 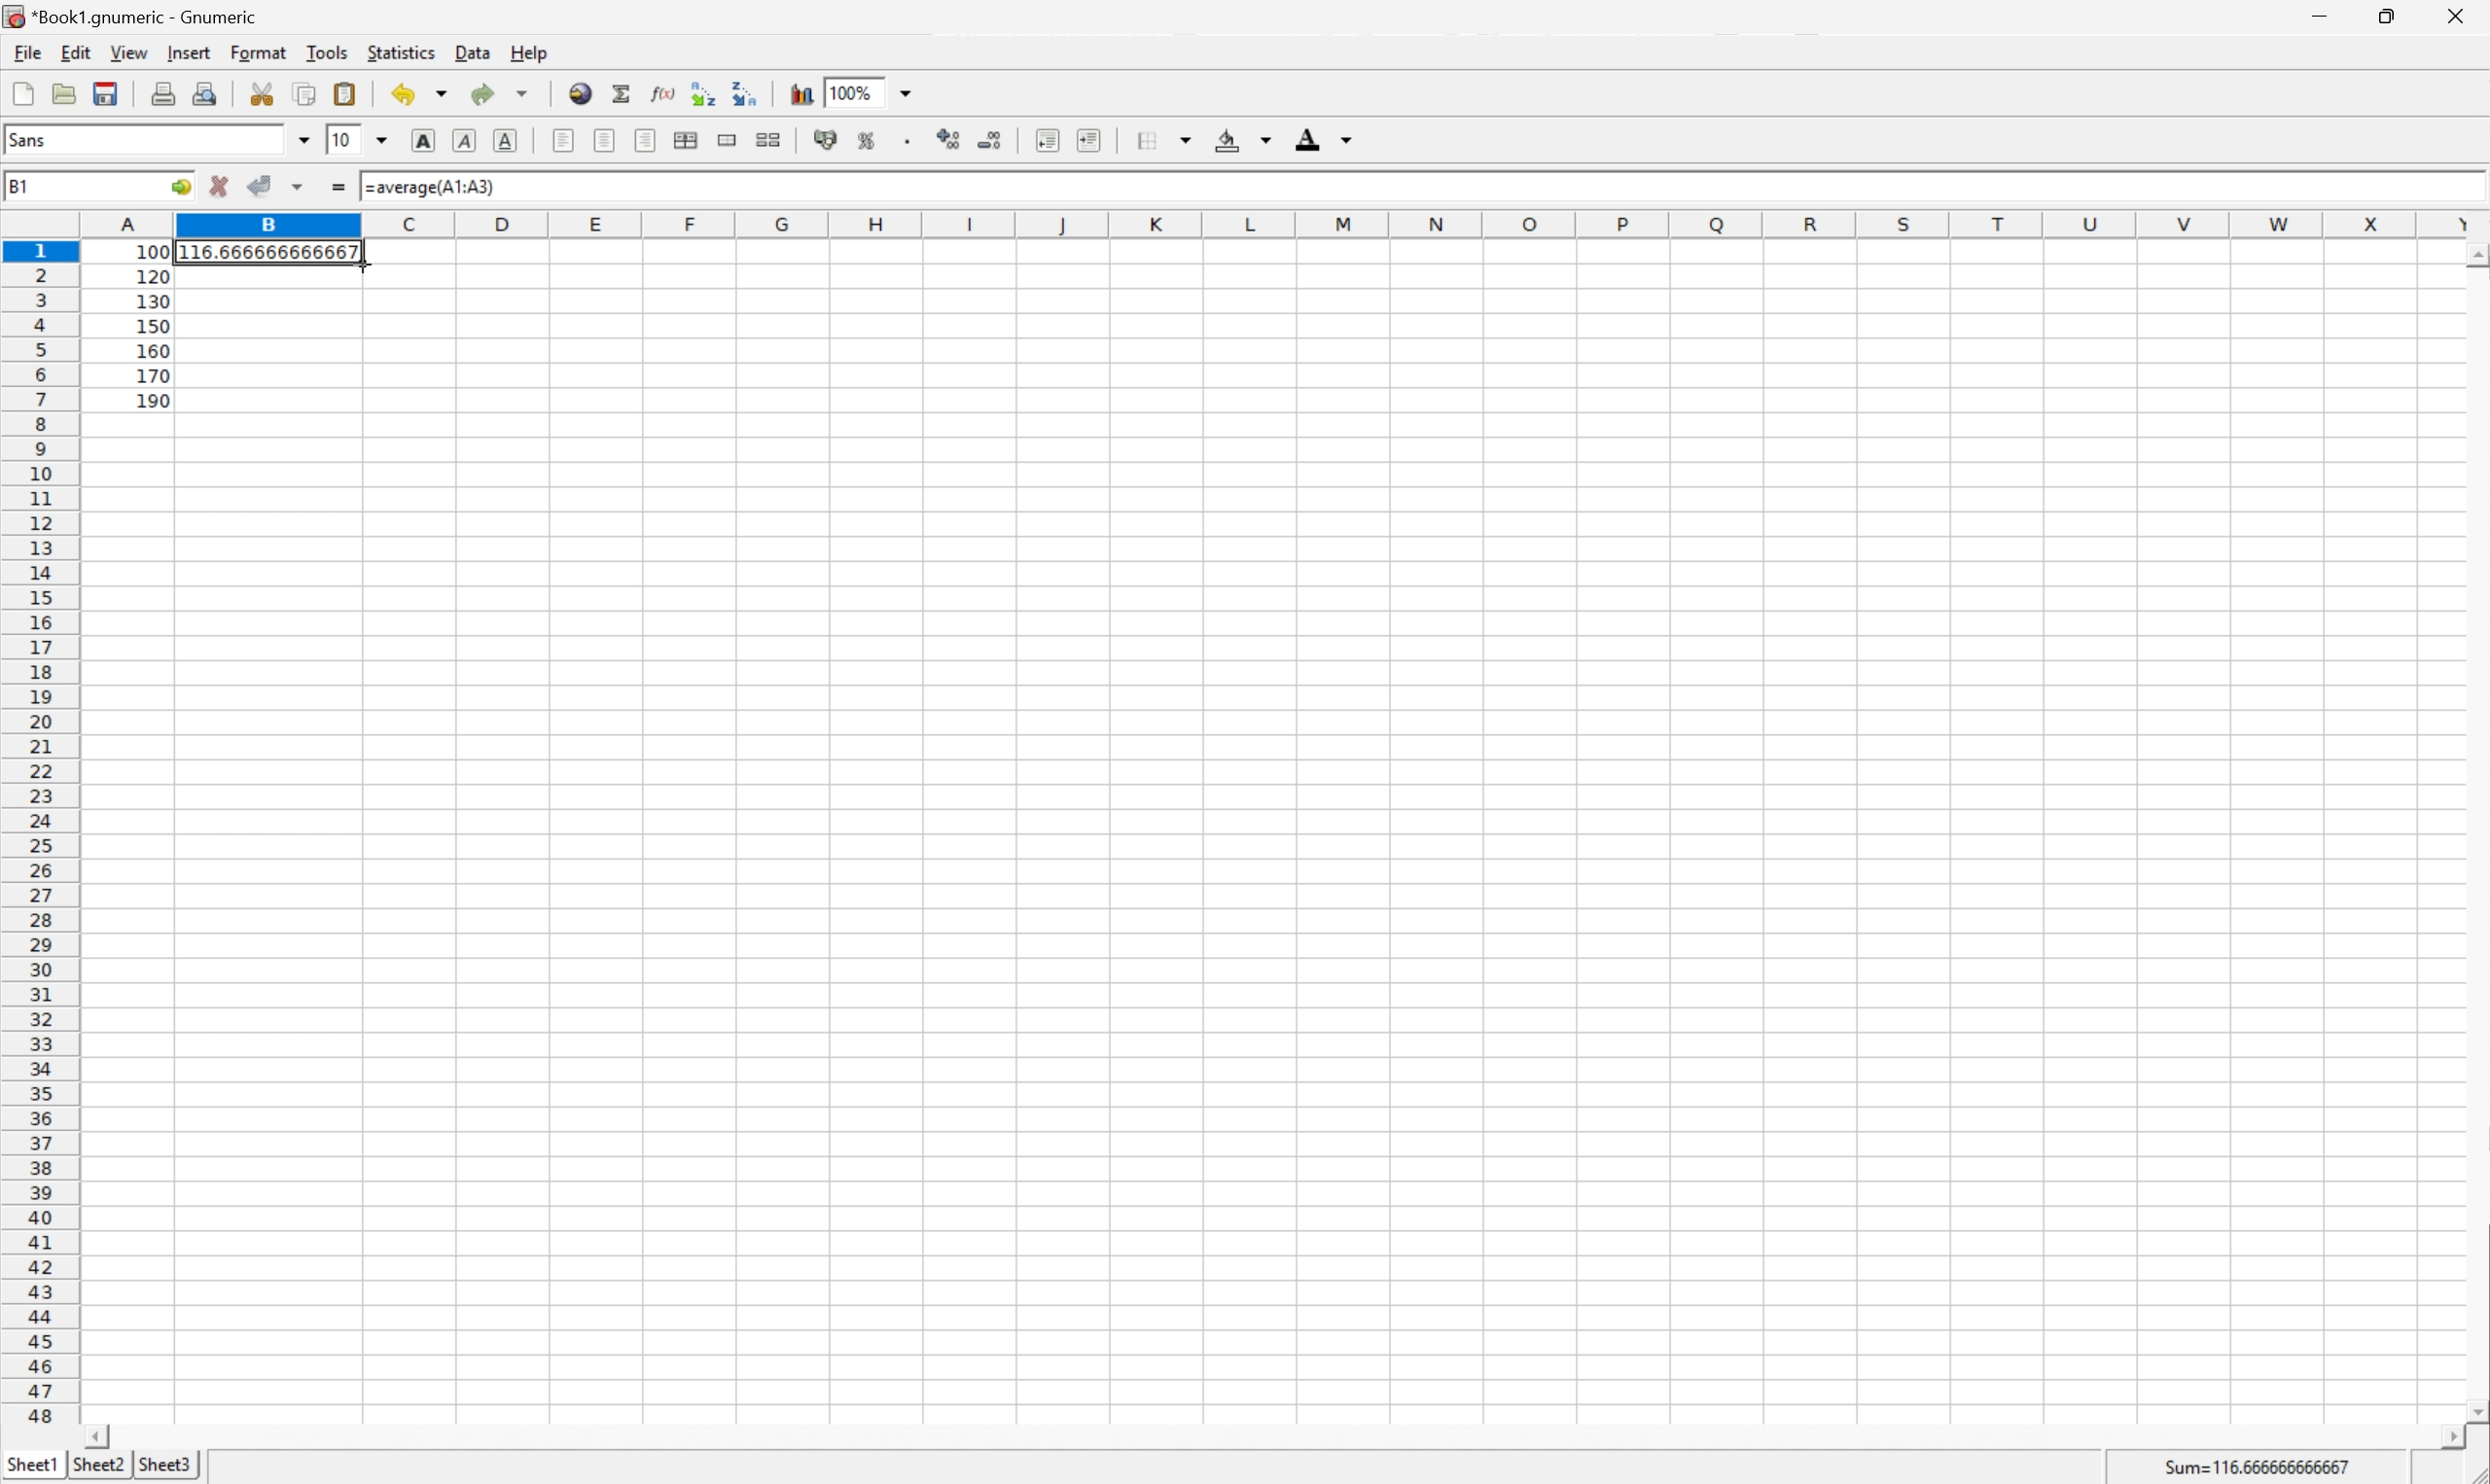 I want to click on Paste the clipboard, so click(x=349, y=92).